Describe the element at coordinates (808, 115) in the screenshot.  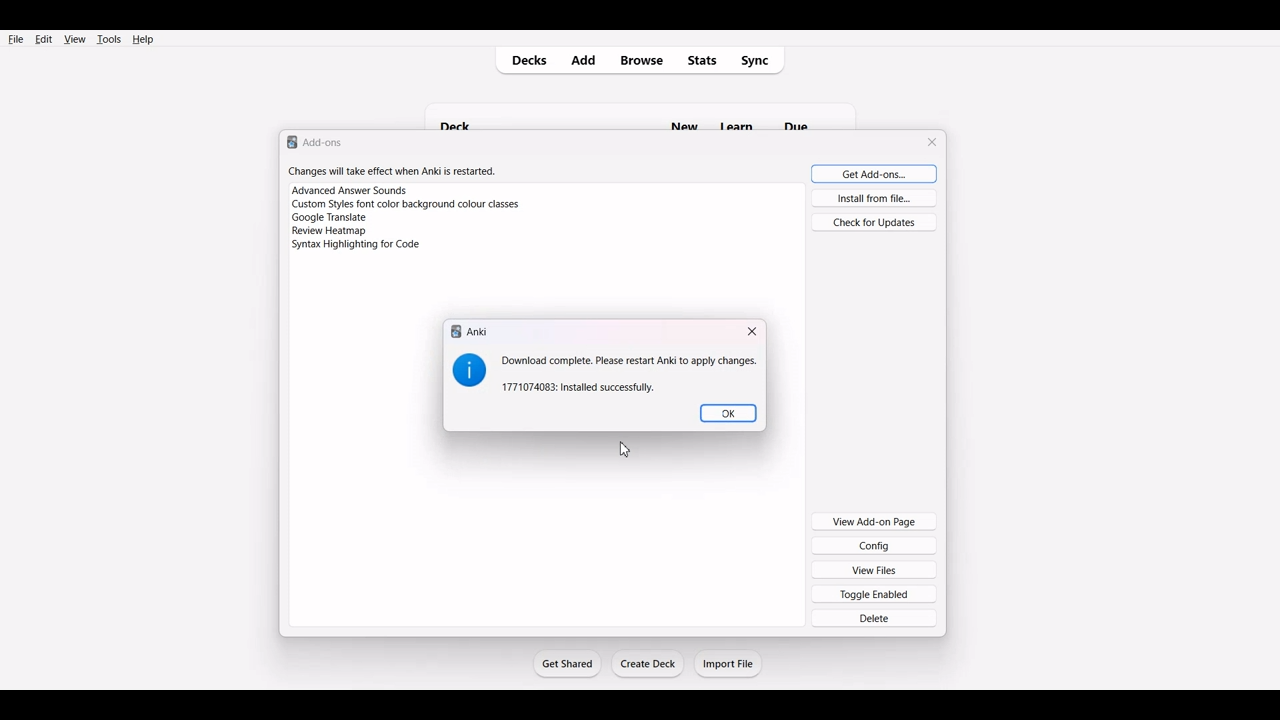
I see `` at that location.